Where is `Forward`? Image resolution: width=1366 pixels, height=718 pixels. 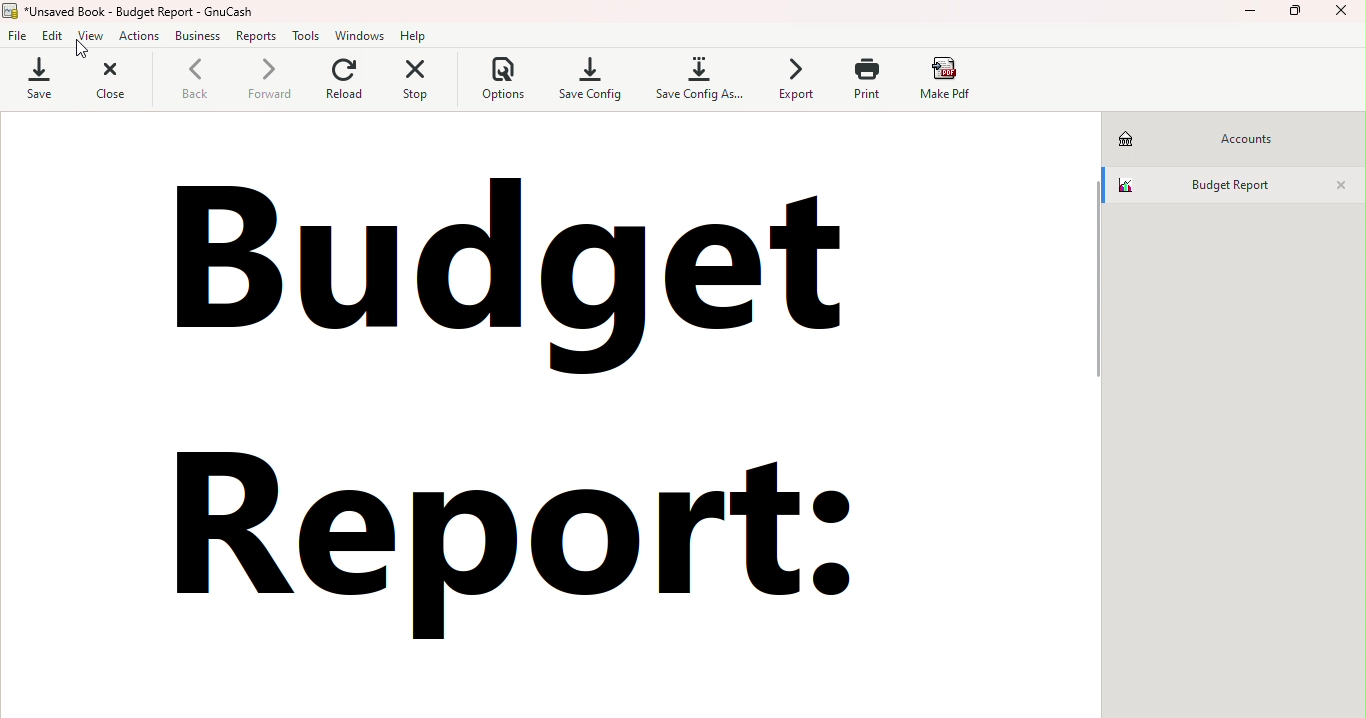
Forward is located at coordinates (266, 82).